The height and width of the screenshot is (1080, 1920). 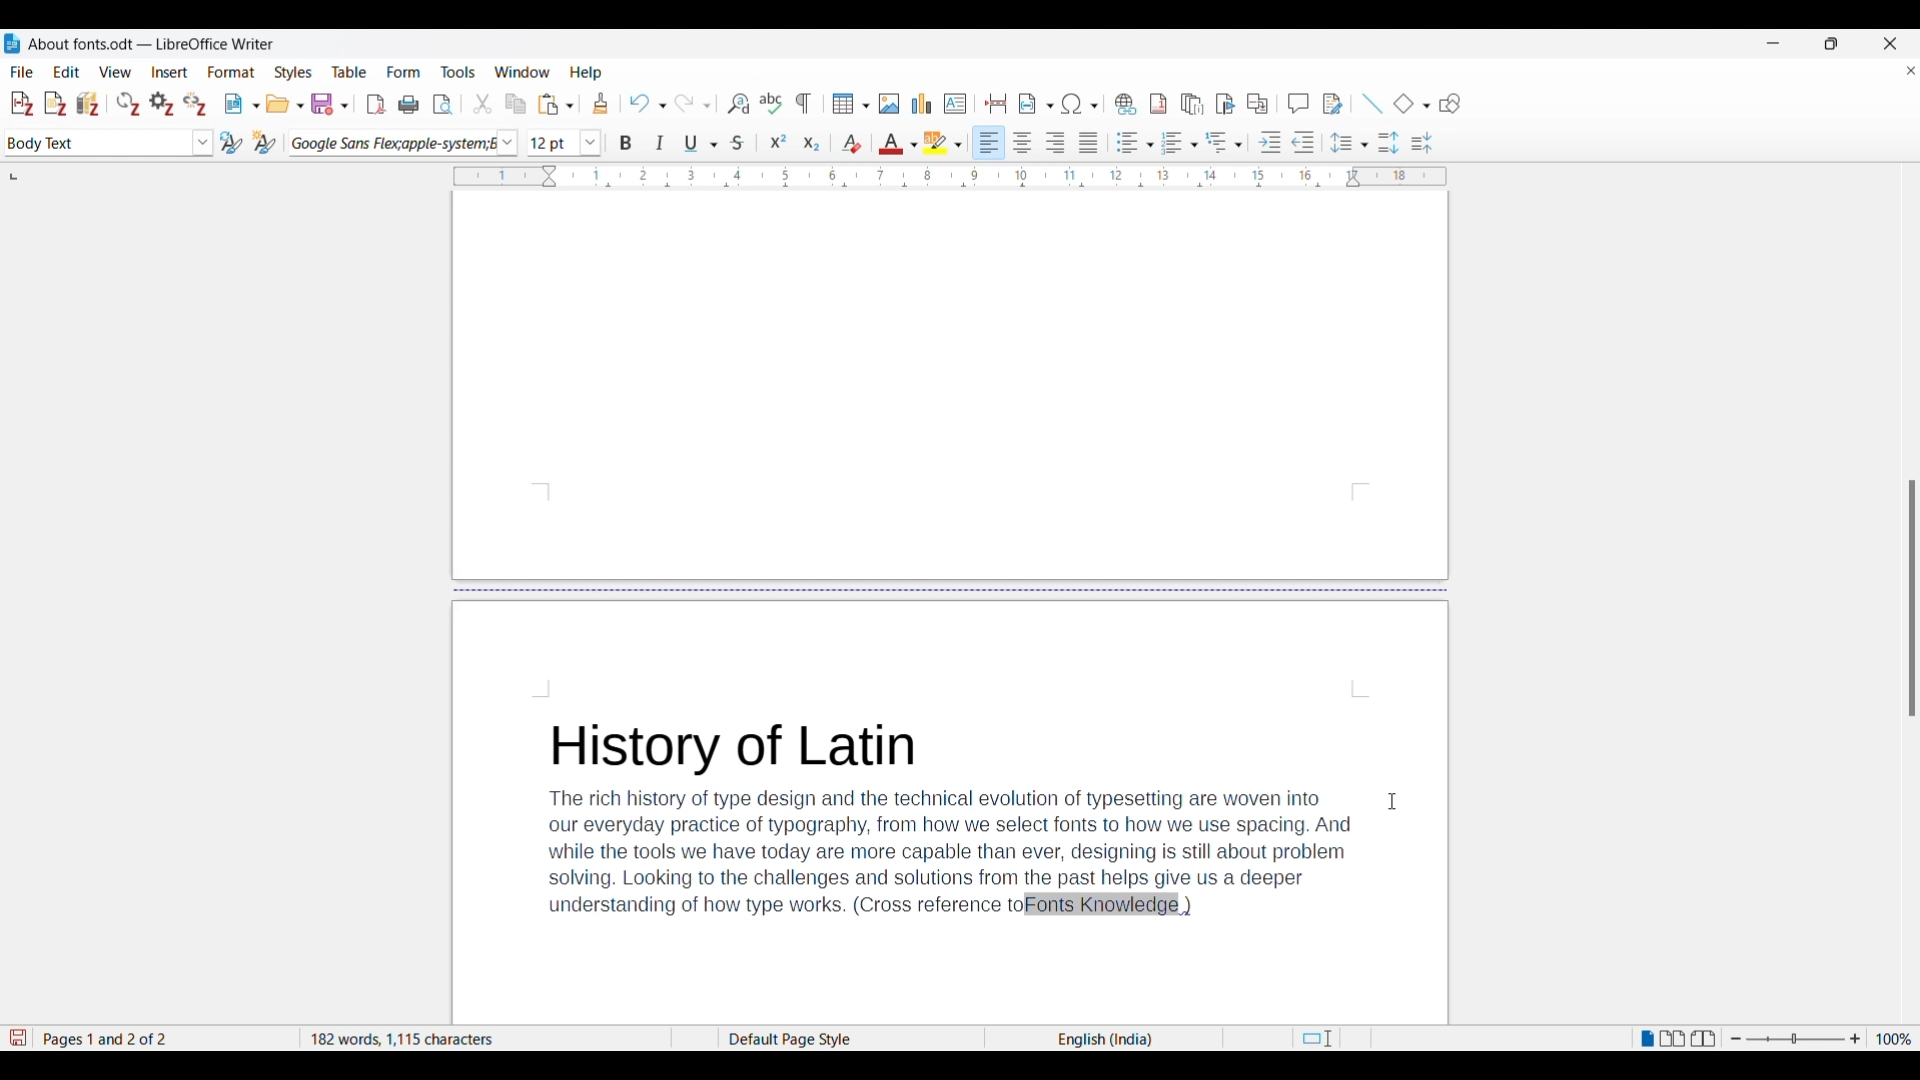 I want to click on Default Page Style, so click(x=800, y=1037).